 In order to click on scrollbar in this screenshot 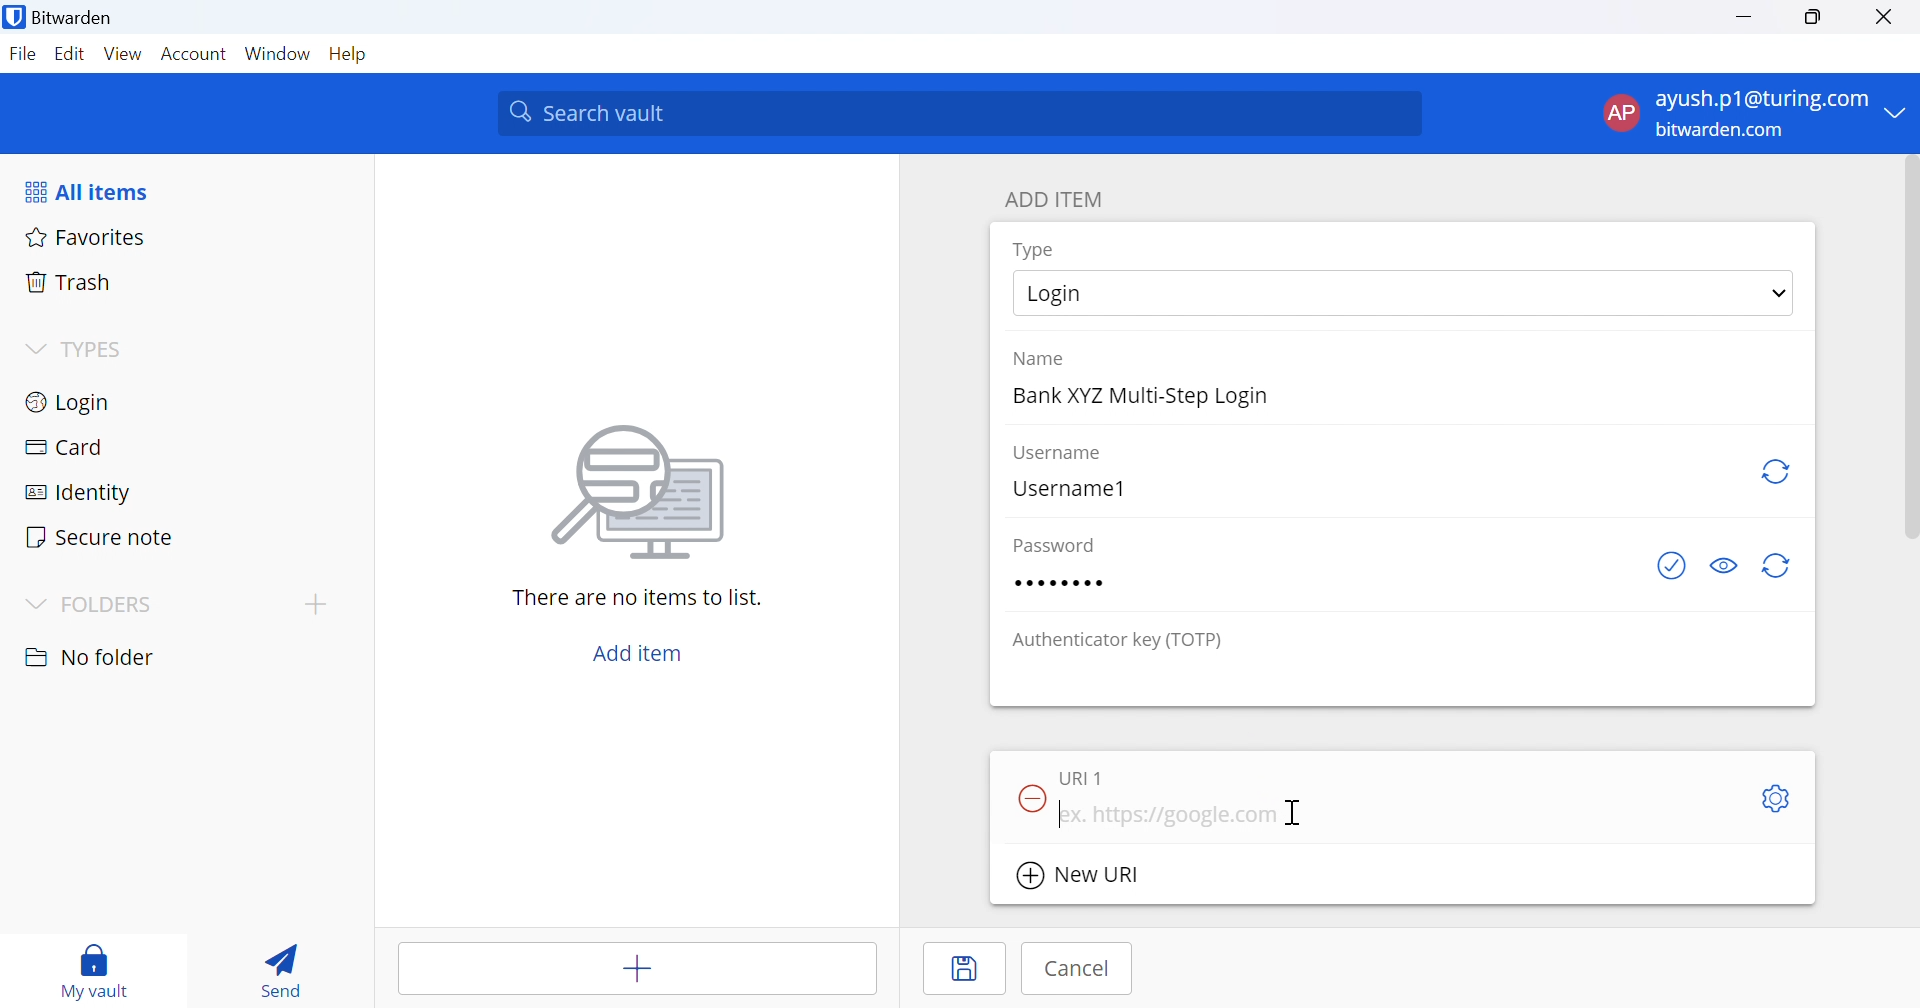, I will do `click(1908, 351)`.